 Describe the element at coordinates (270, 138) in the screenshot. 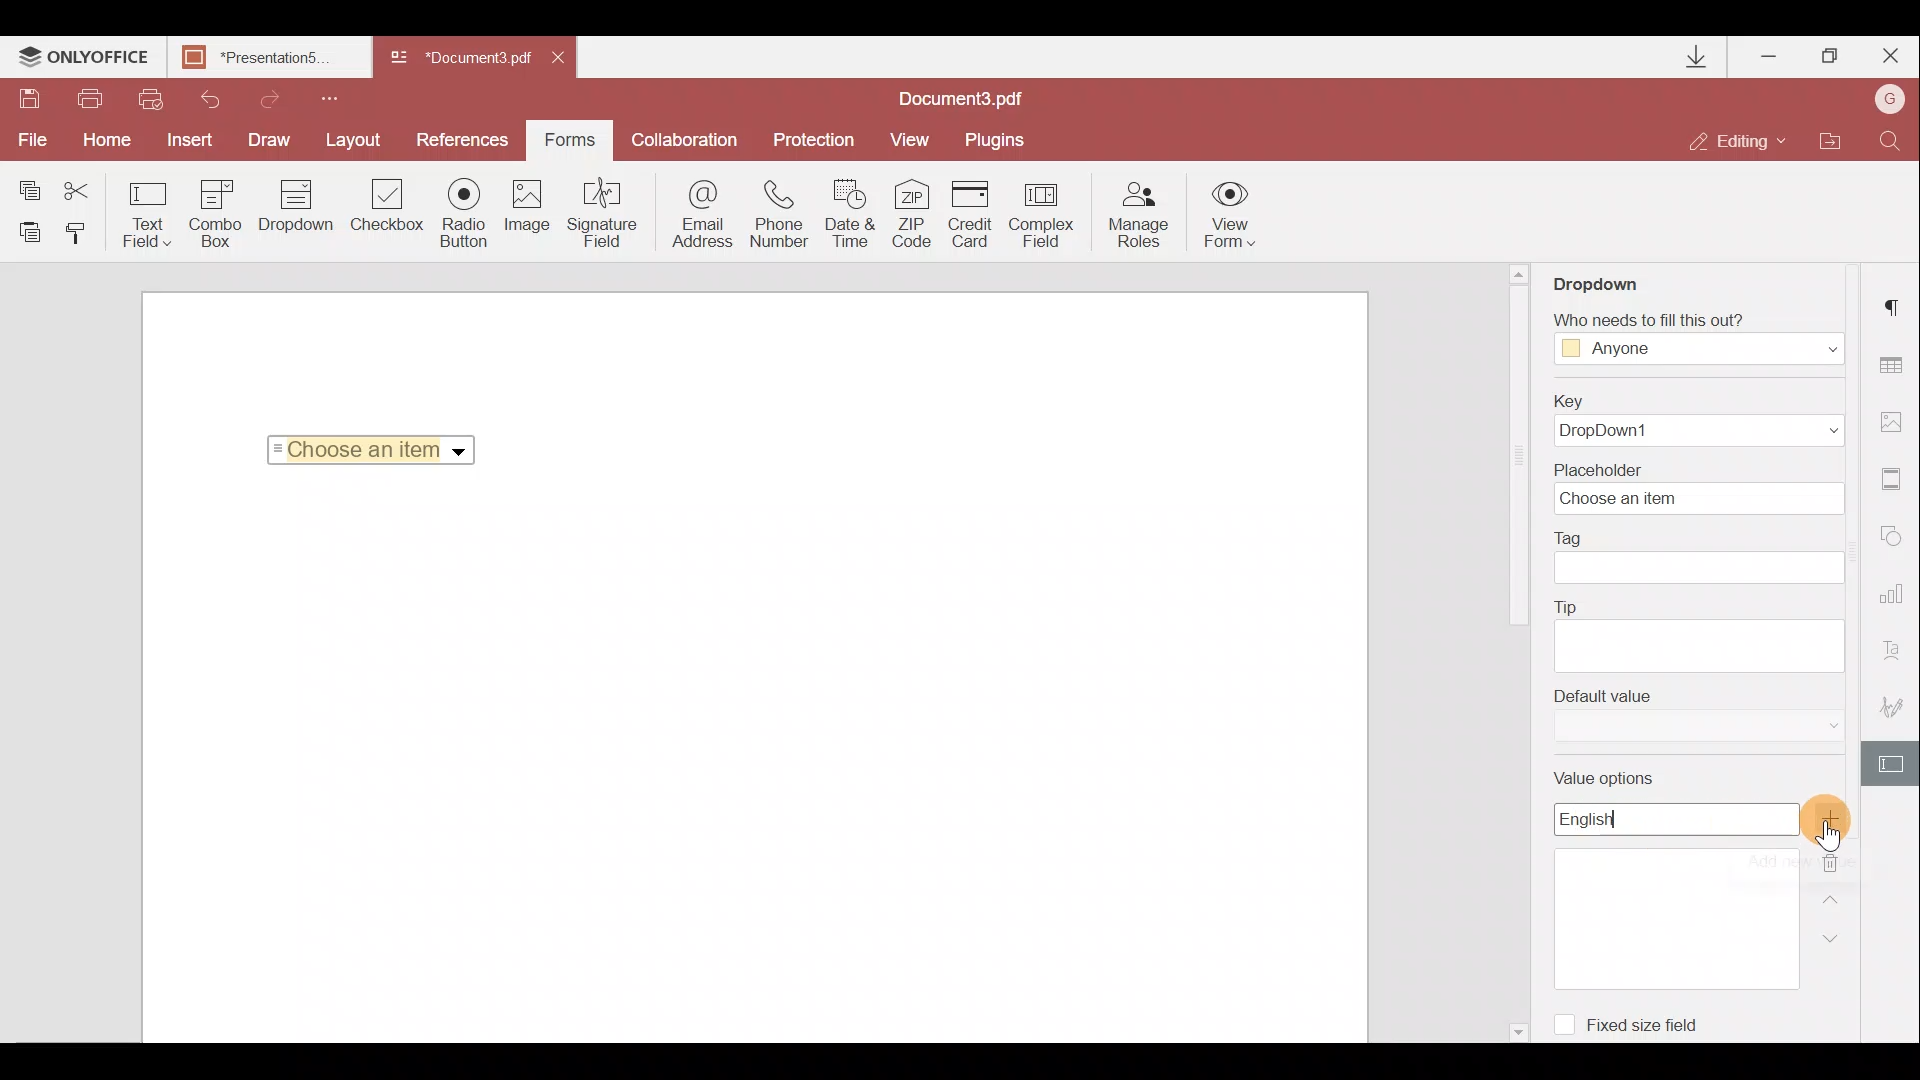

I see `Draw` at that location.